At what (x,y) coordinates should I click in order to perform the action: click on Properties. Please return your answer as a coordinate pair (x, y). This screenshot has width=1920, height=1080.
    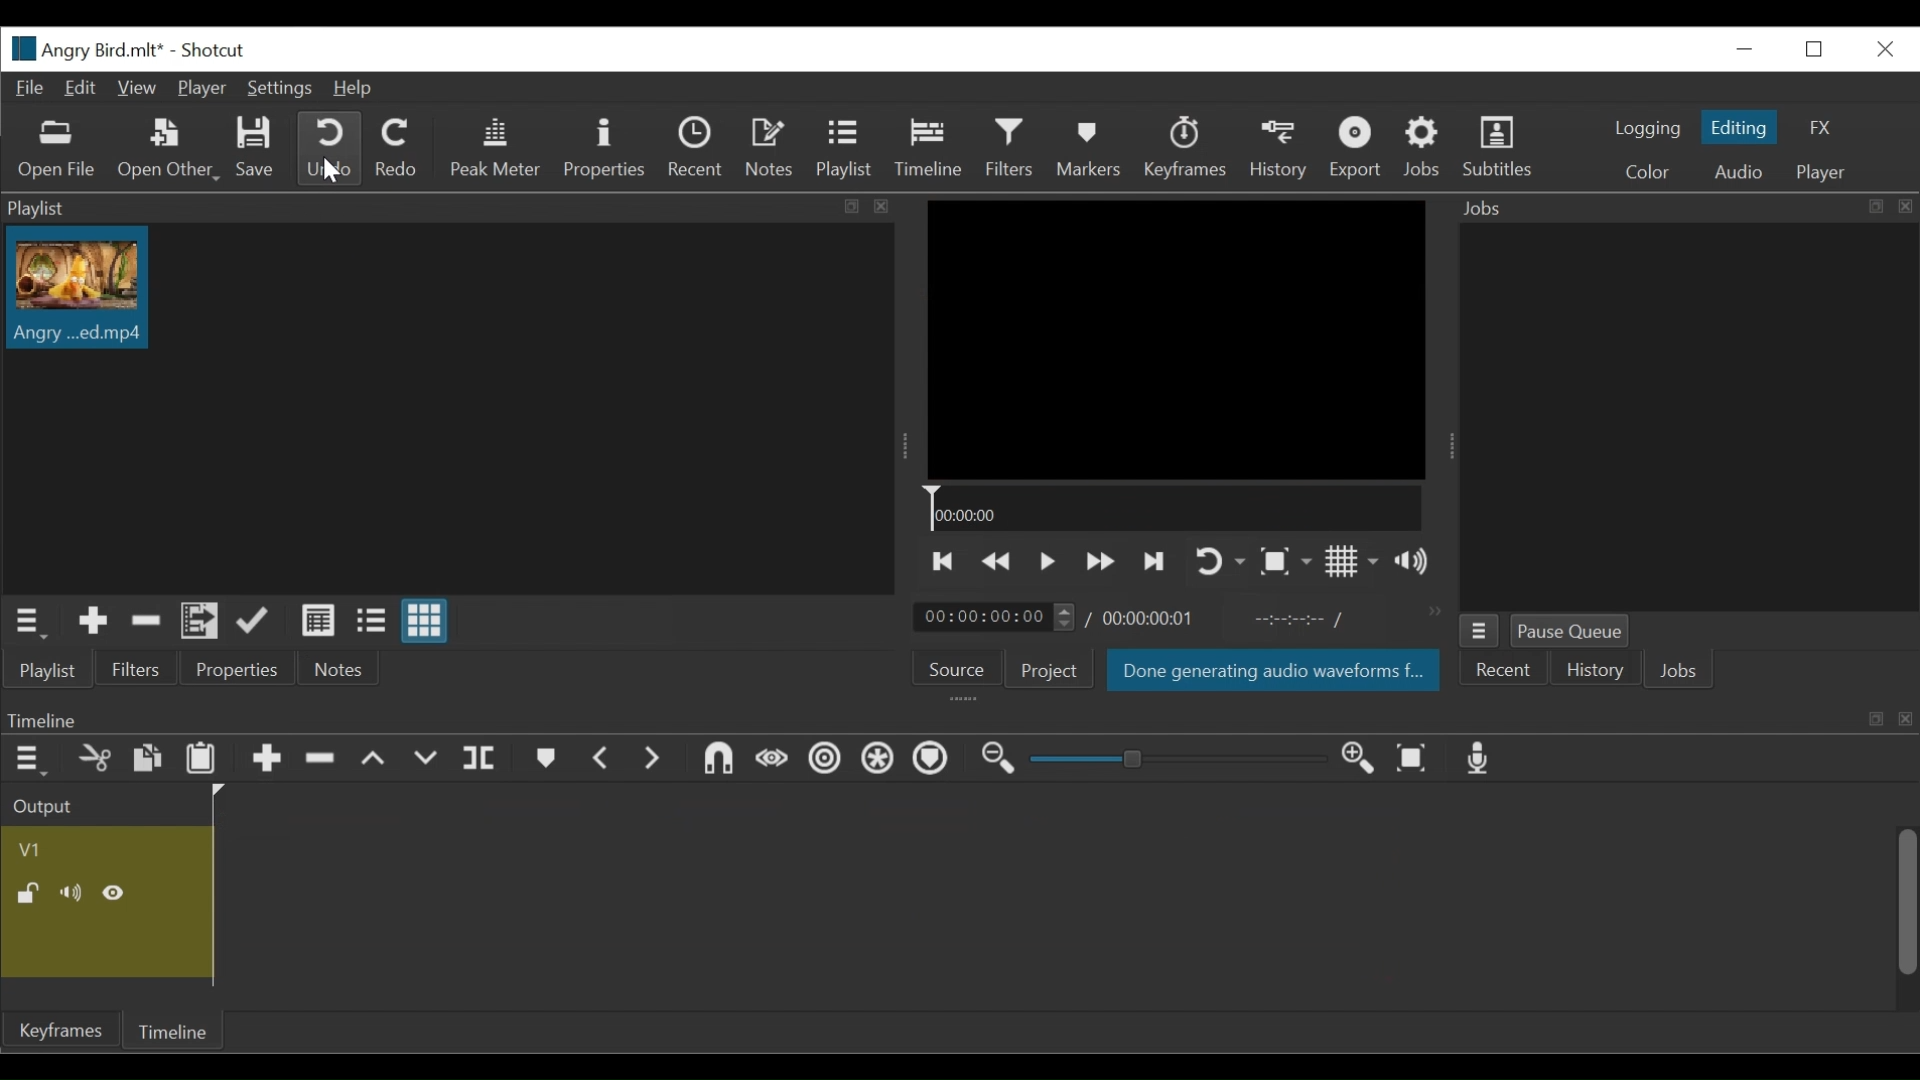
    Looking at the image, I should click on (611, 150).